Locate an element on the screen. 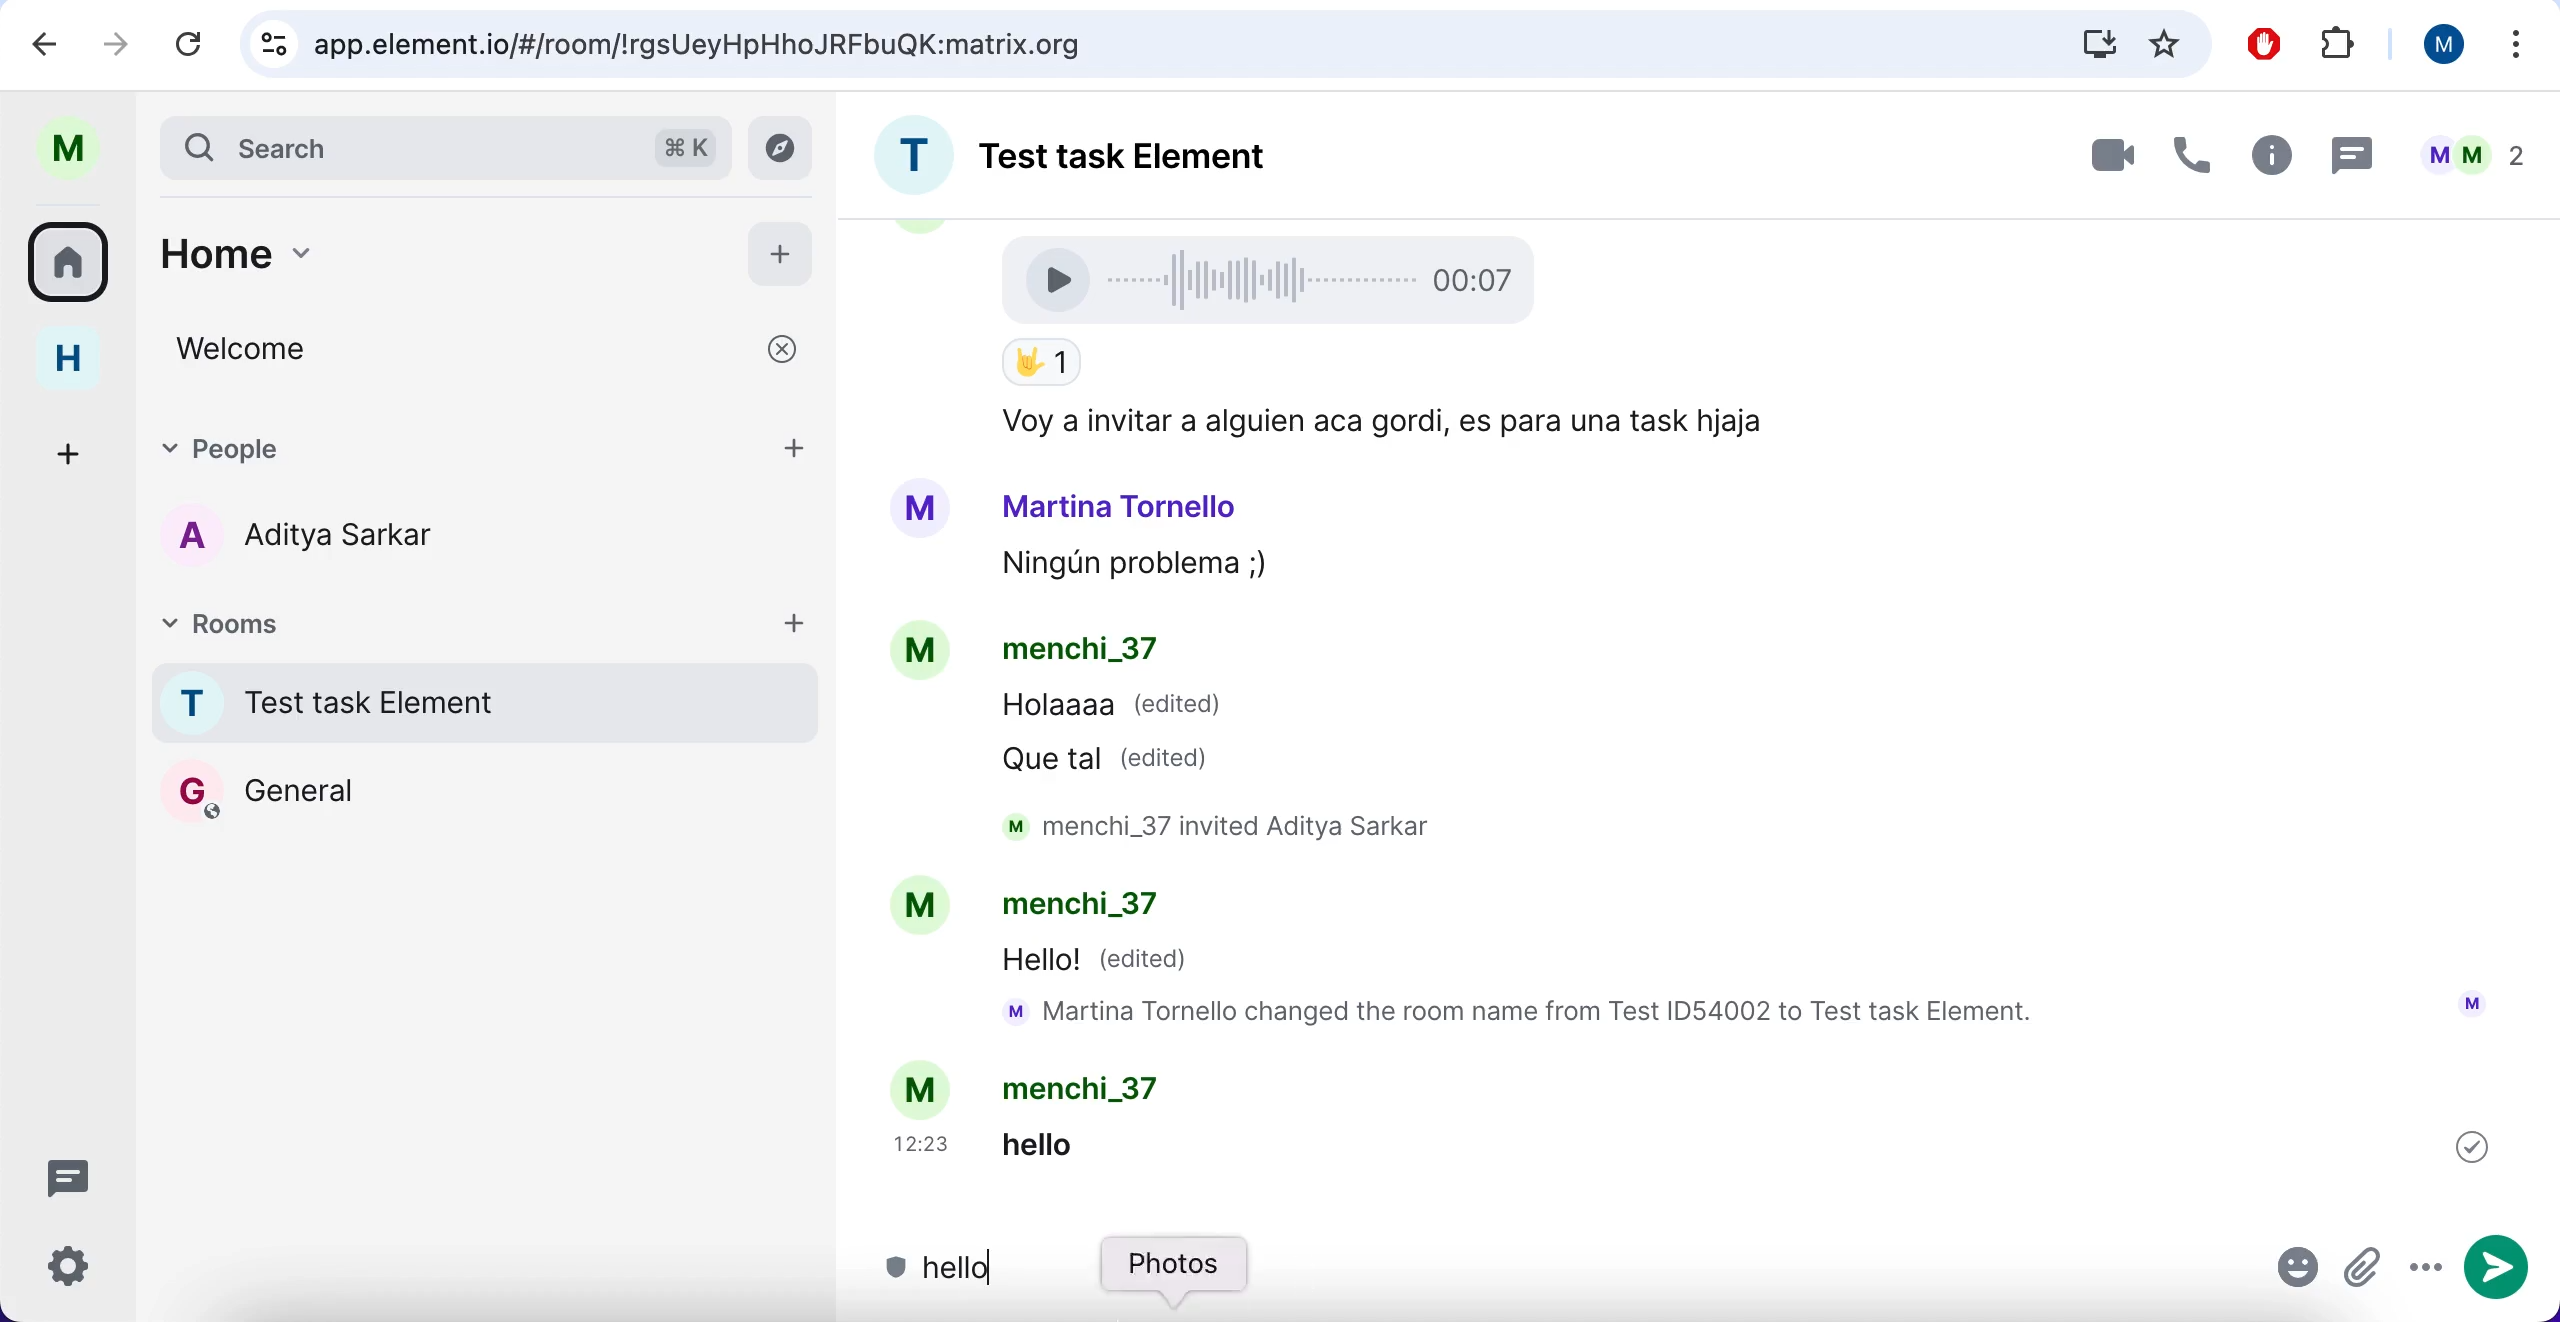  rooms is located at coordinates (75, 260).